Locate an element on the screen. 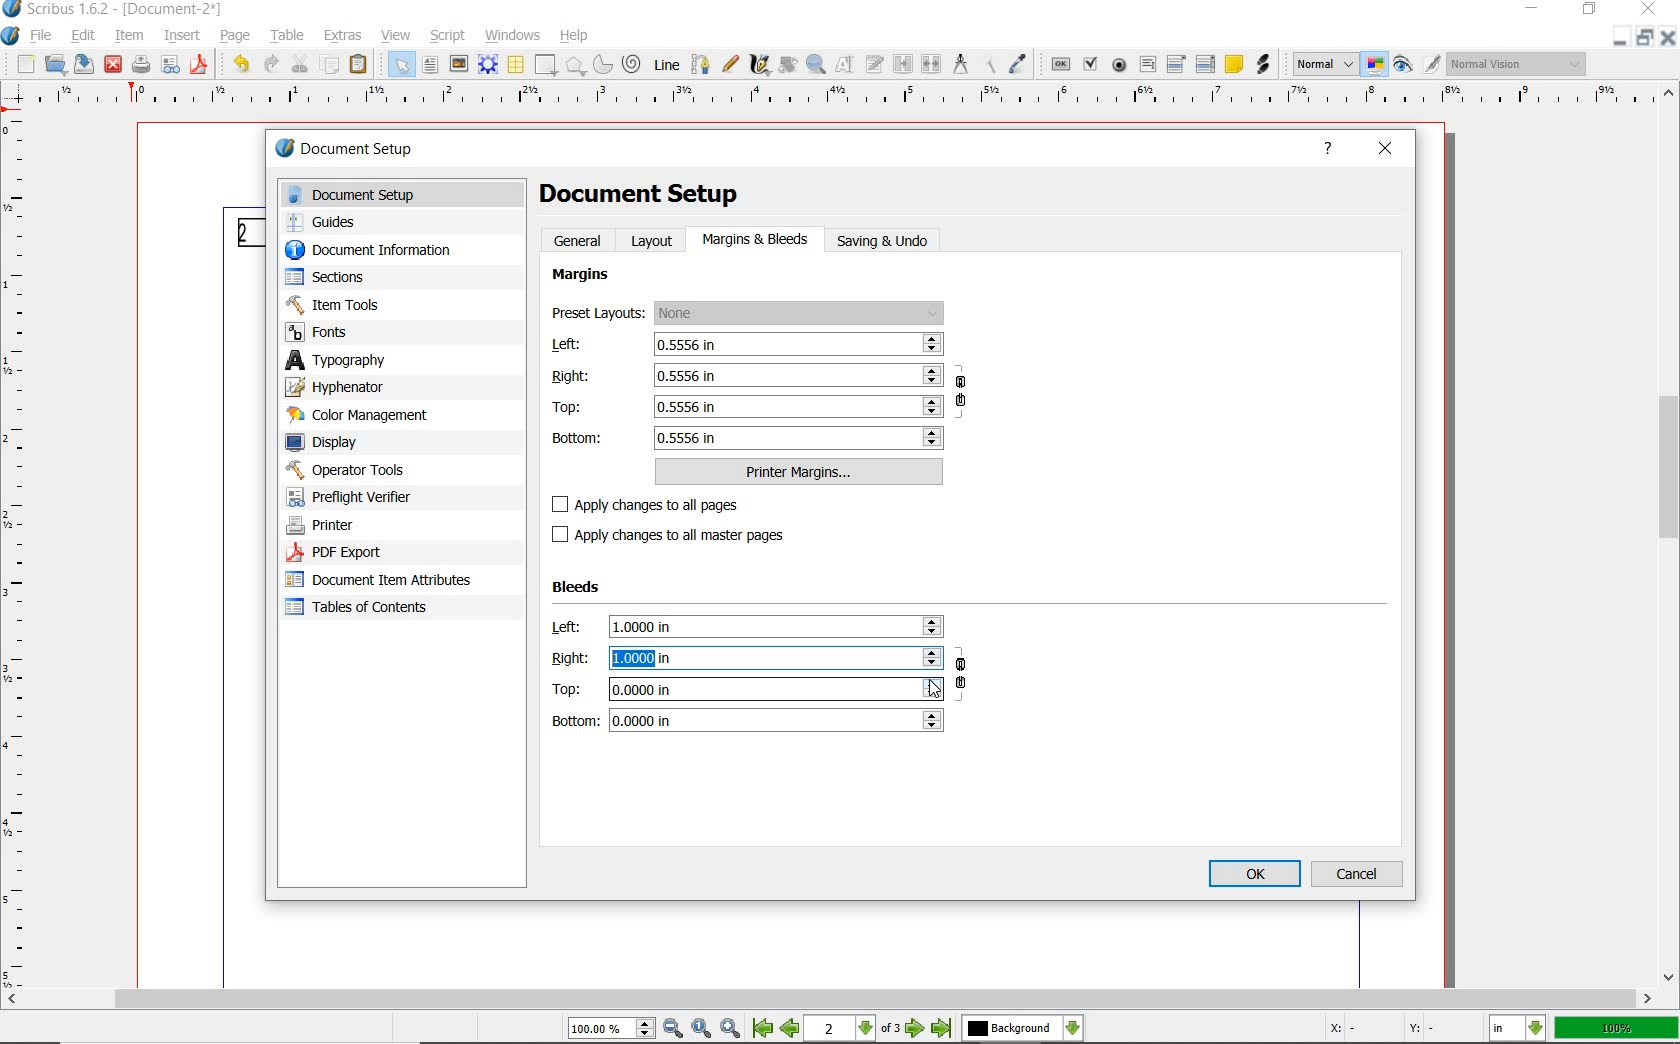  Top is located at coordinates (747, 688).